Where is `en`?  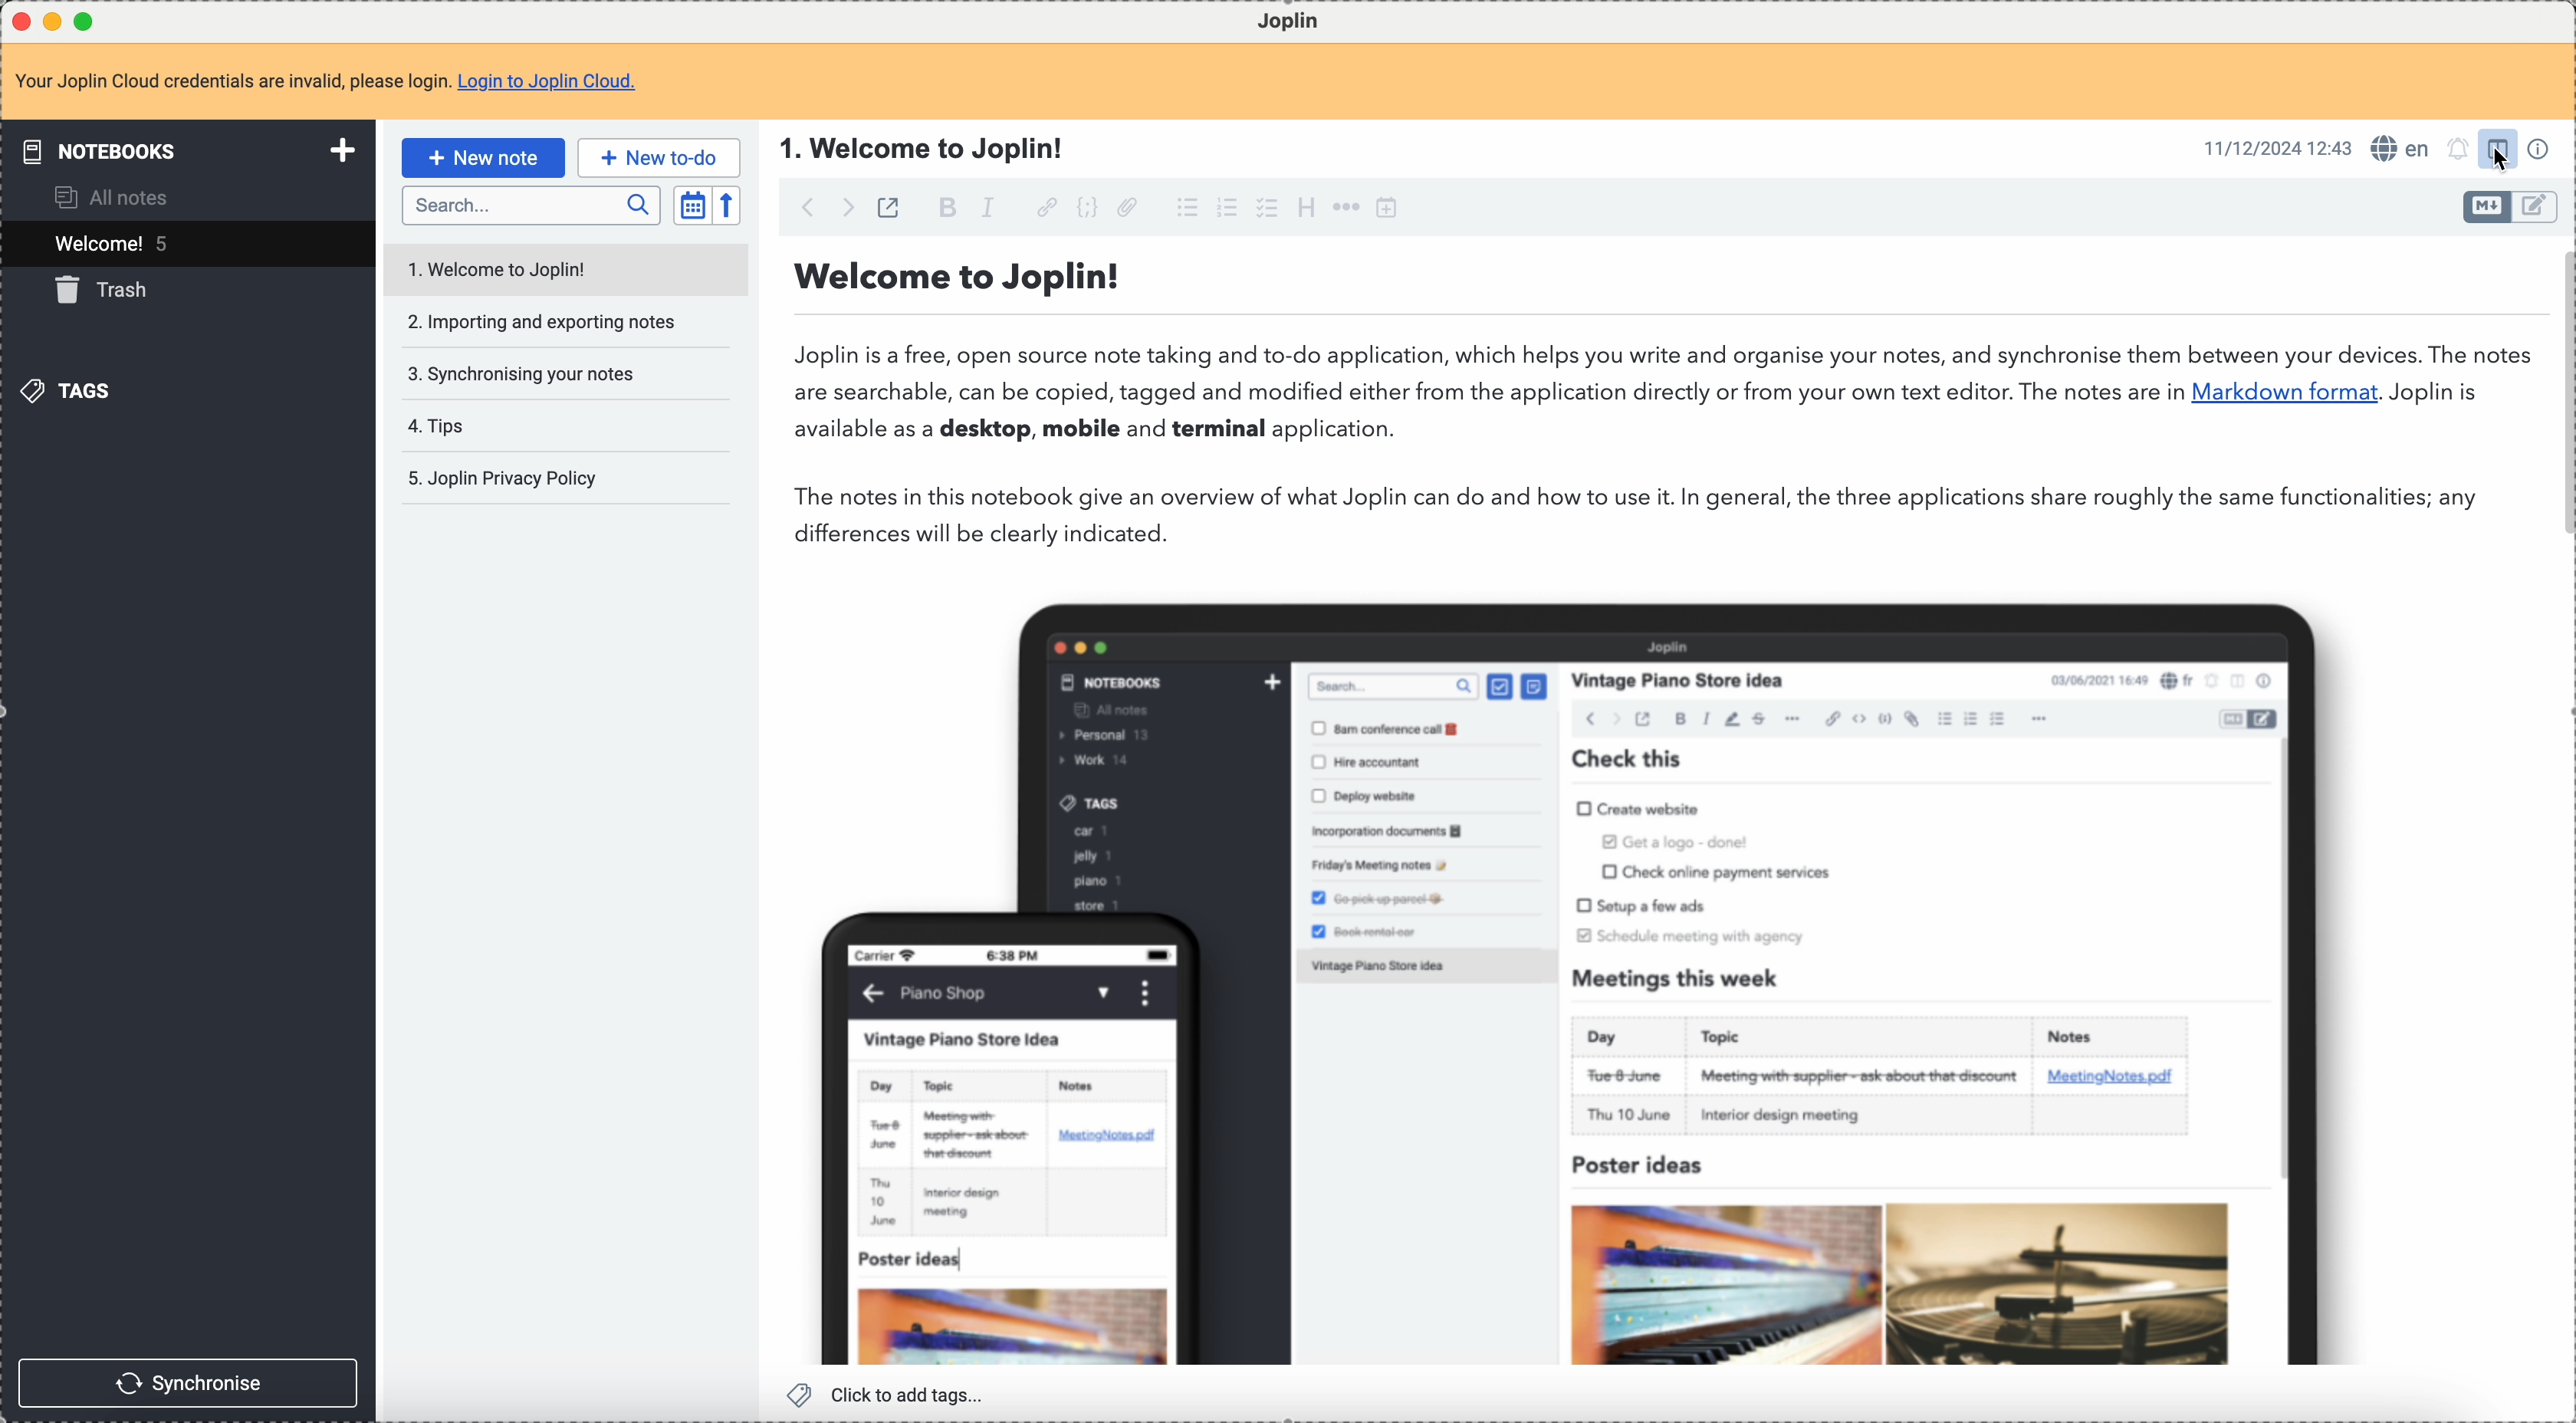
en is located at coordinates (2397, 146).